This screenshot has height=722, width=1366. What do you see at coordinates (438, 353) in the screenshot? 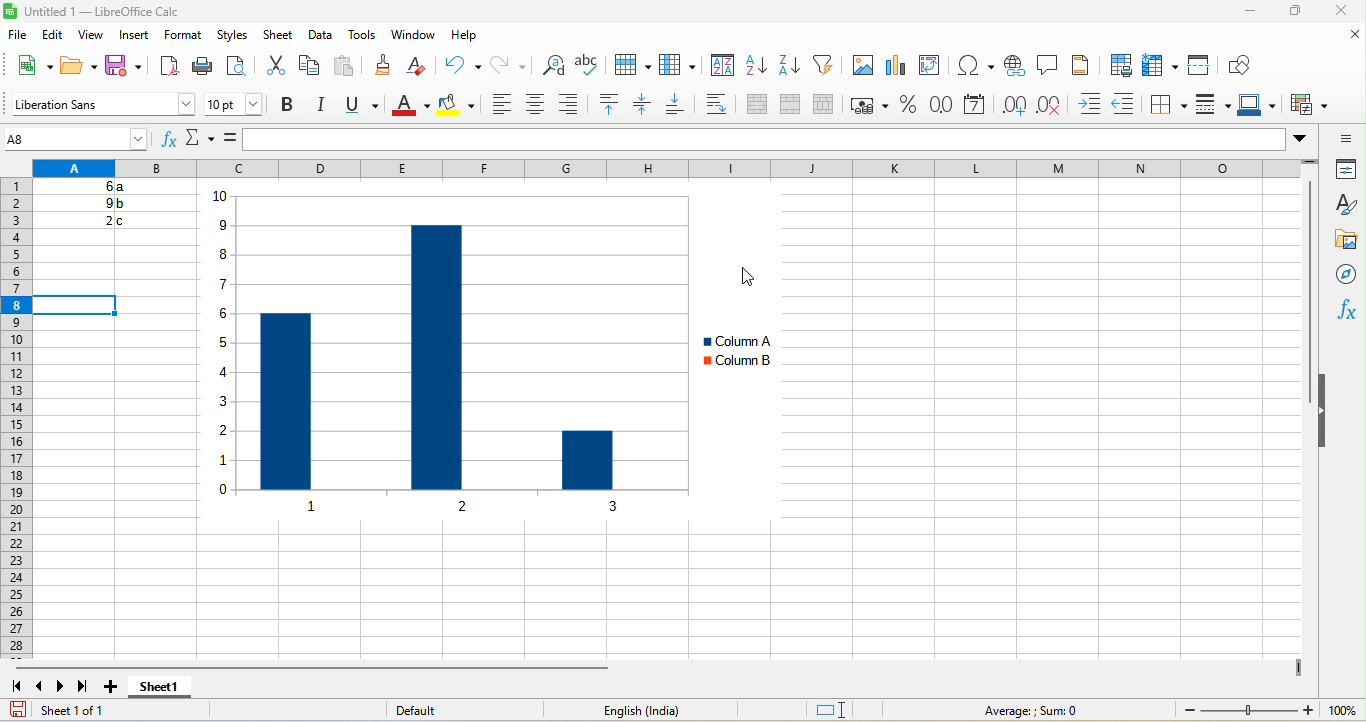
I see `chart` at bounding box center [438, 353].